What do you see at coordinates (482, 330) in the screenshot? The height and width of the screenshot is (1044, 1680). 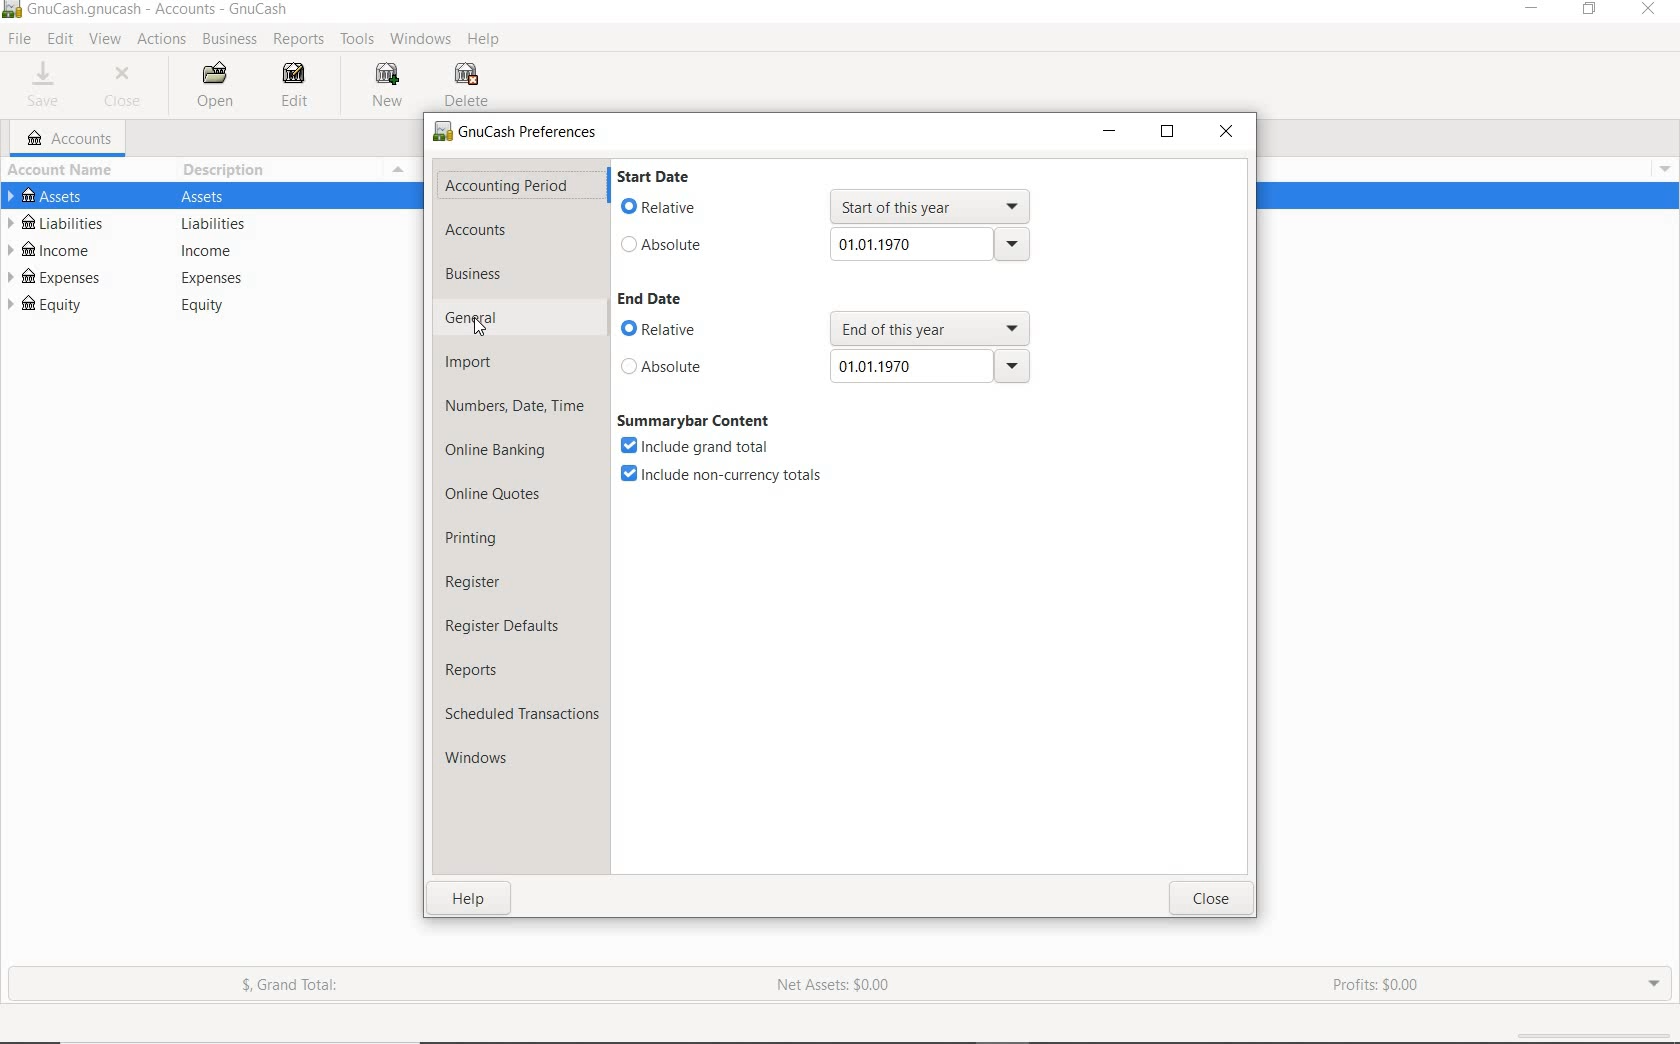 I see `Cursor` at bounding box center [482, 330].